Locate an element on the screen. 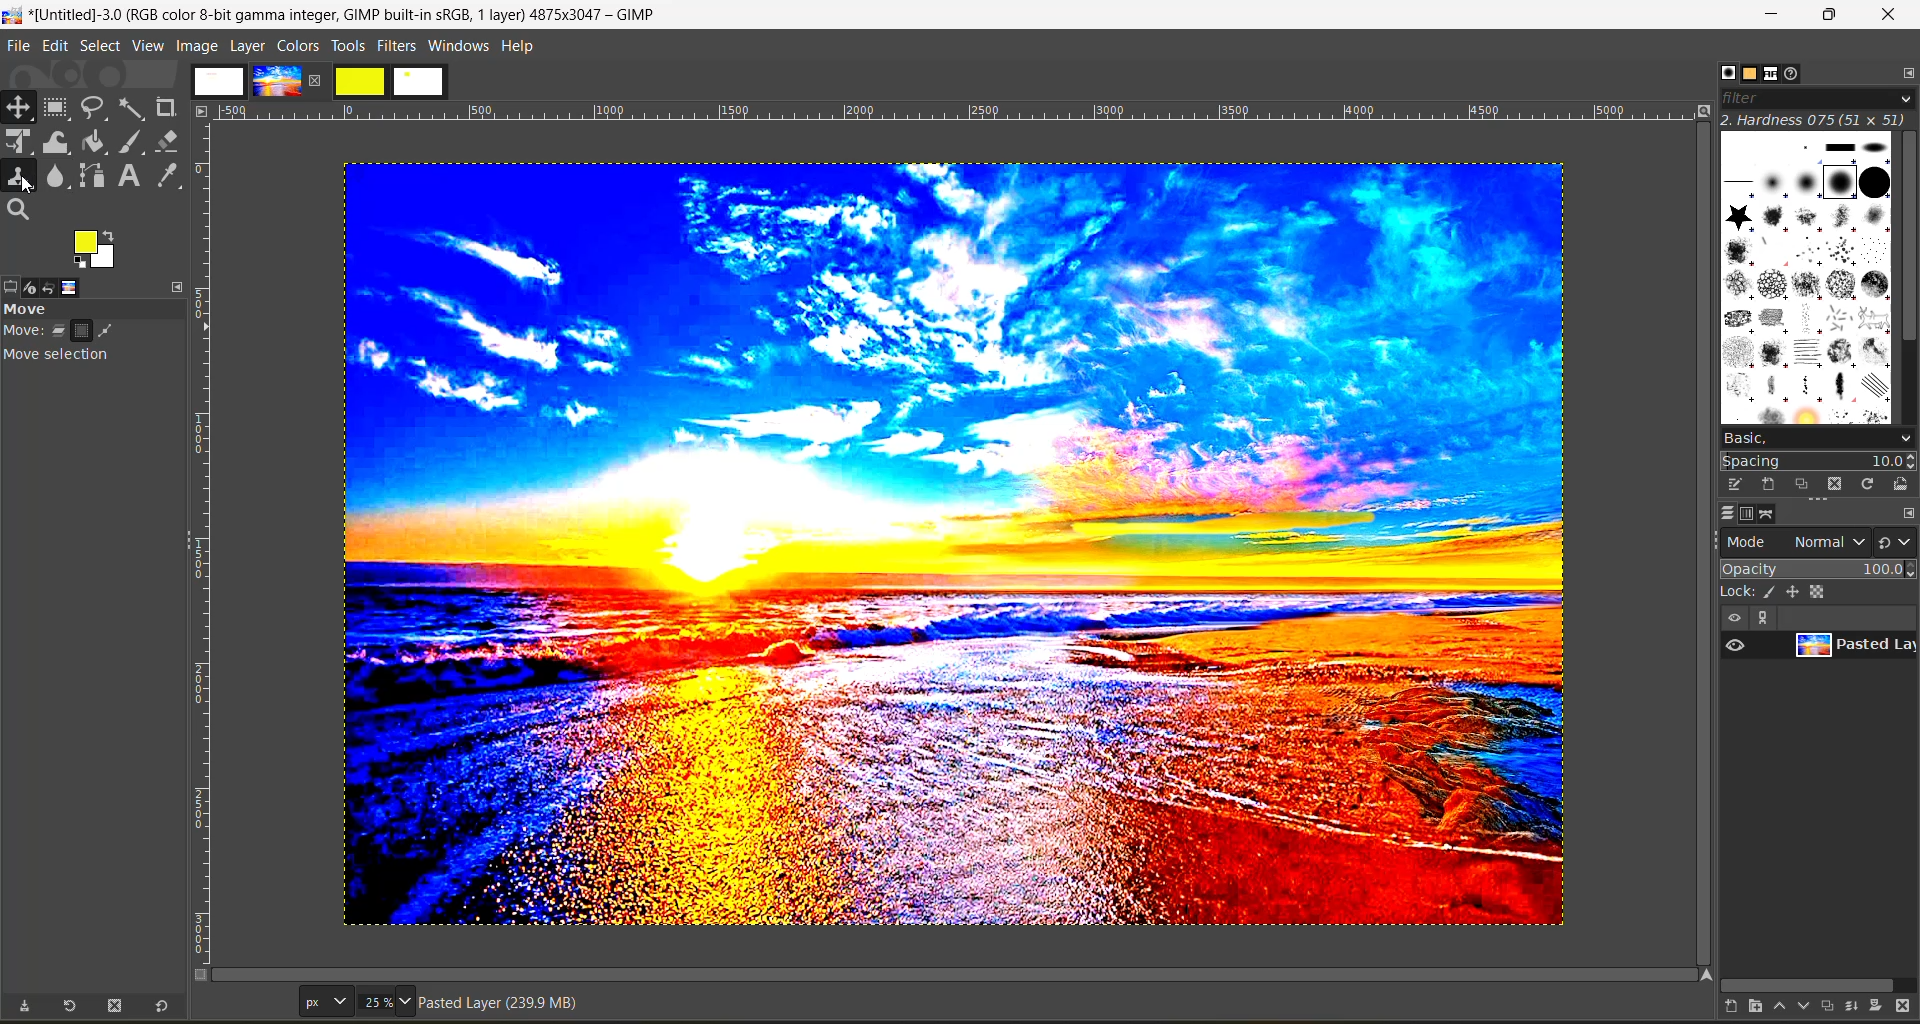  minimize is located at coordinates (1776, 15).